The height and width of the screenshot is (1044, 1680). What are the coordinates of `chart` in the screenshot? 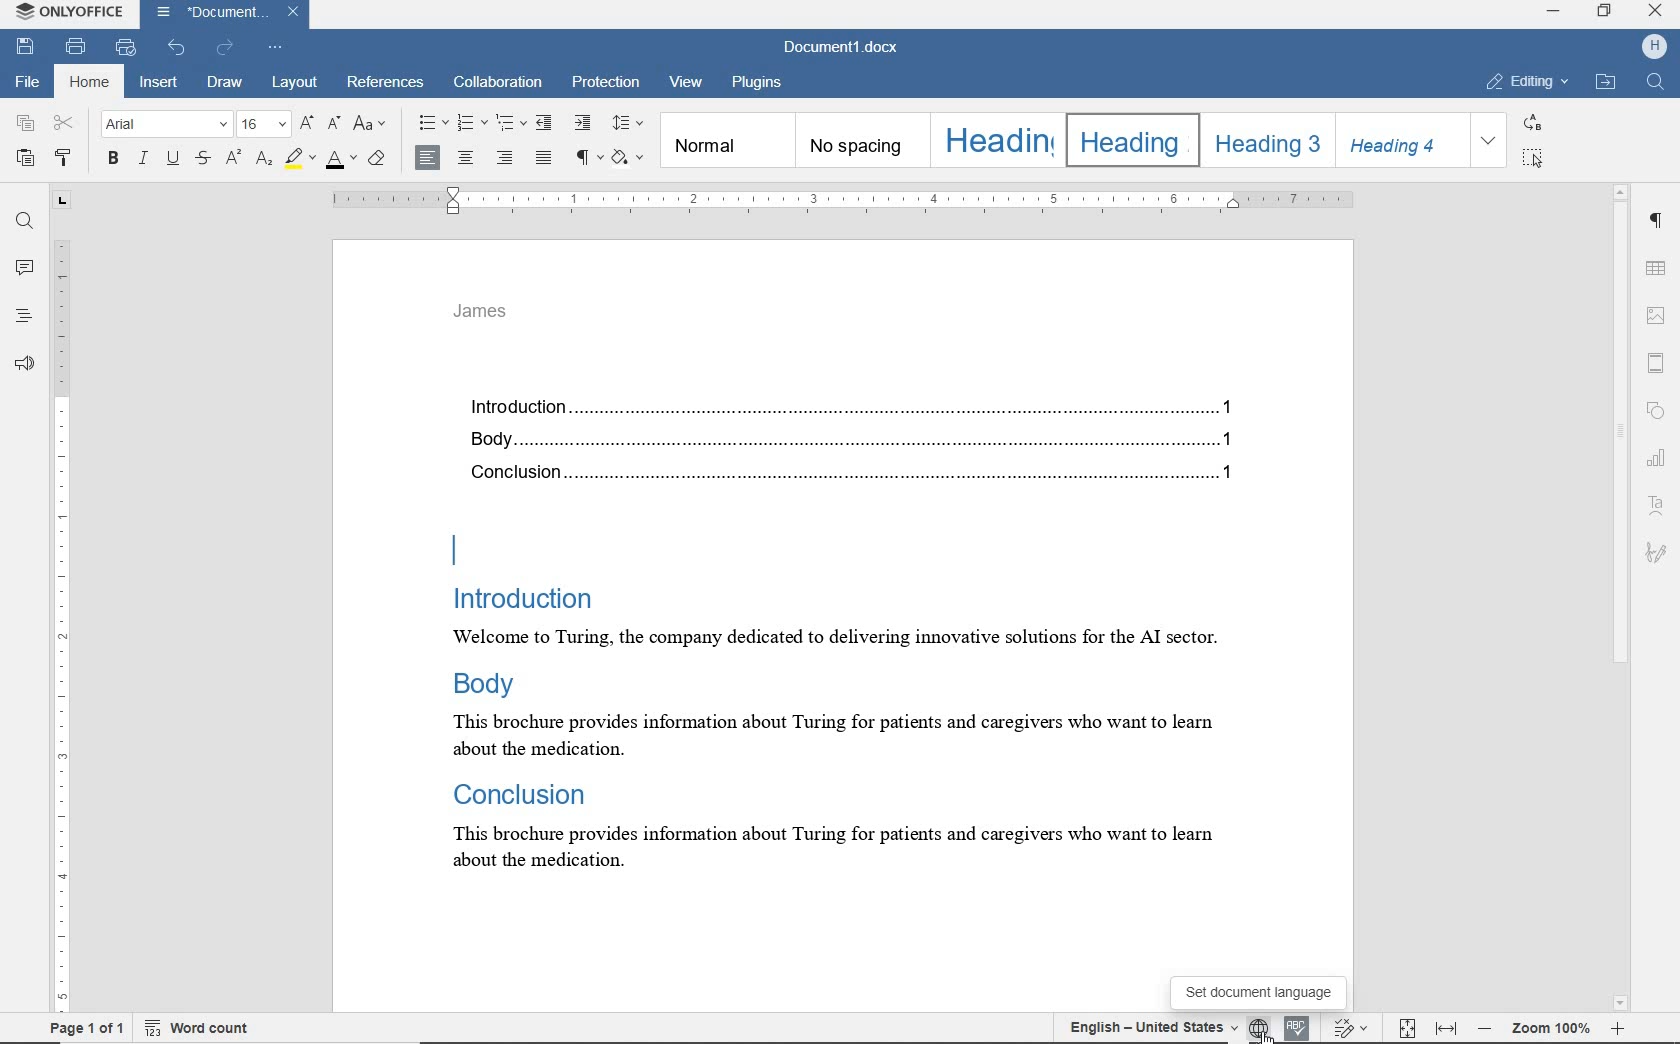 It's located at (1659, 458).